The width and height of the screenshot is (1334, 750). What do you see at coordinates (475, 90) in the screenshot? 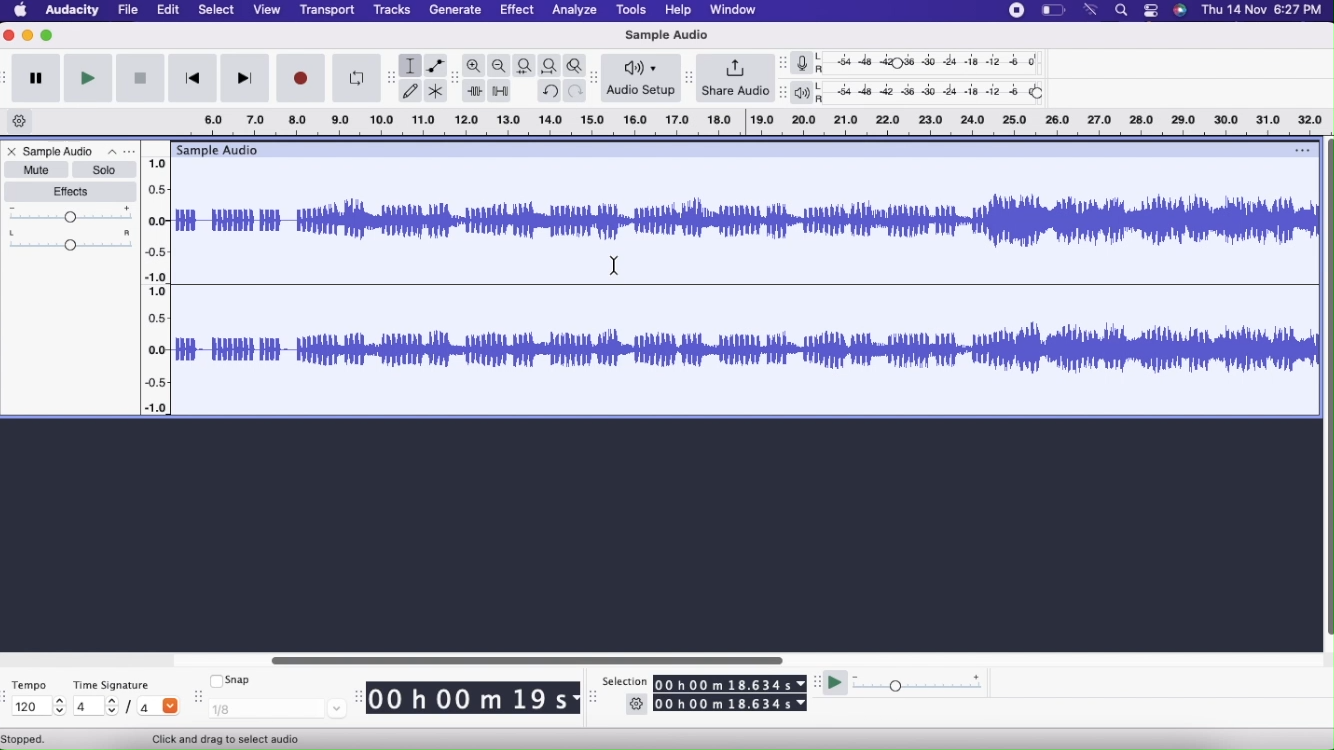
I see `Trim outside selection` at bounding box center [475, 90].